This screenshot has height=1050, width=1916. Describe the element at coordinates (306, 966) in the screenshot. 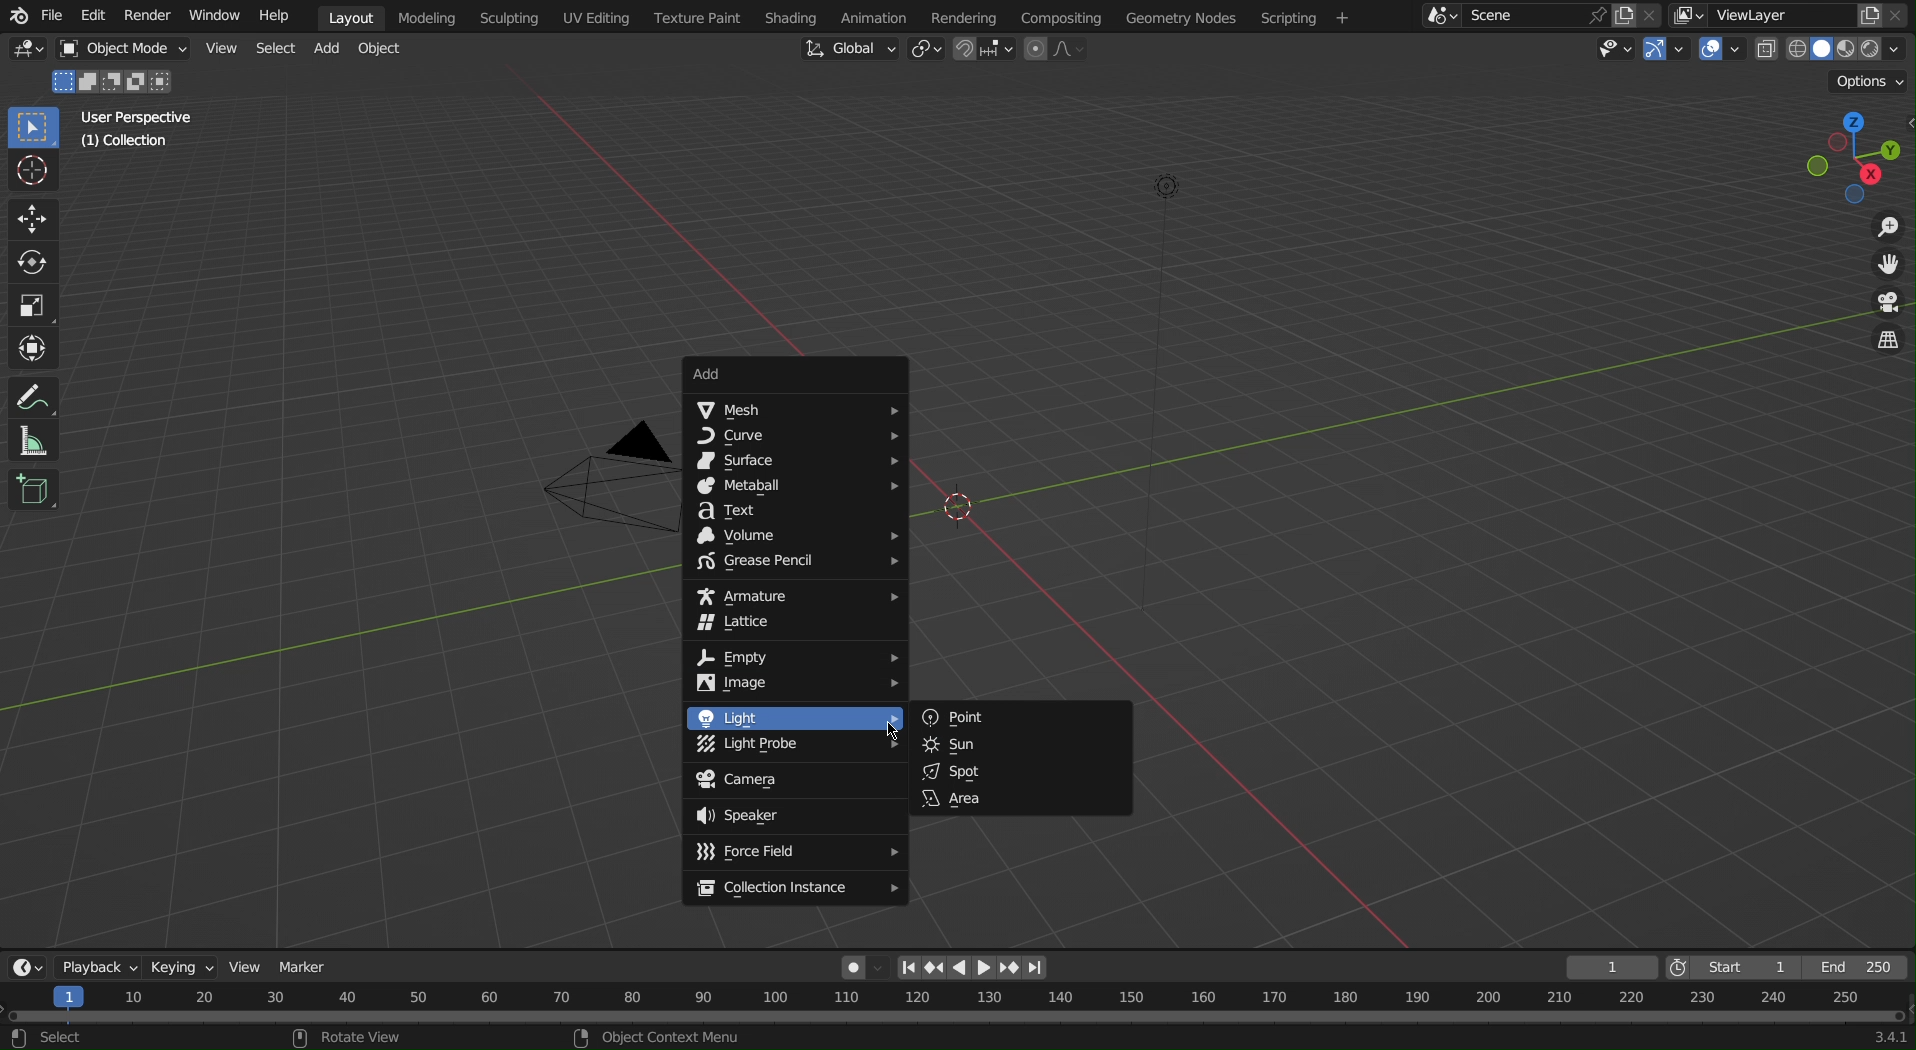

I see `Marker` at that location.